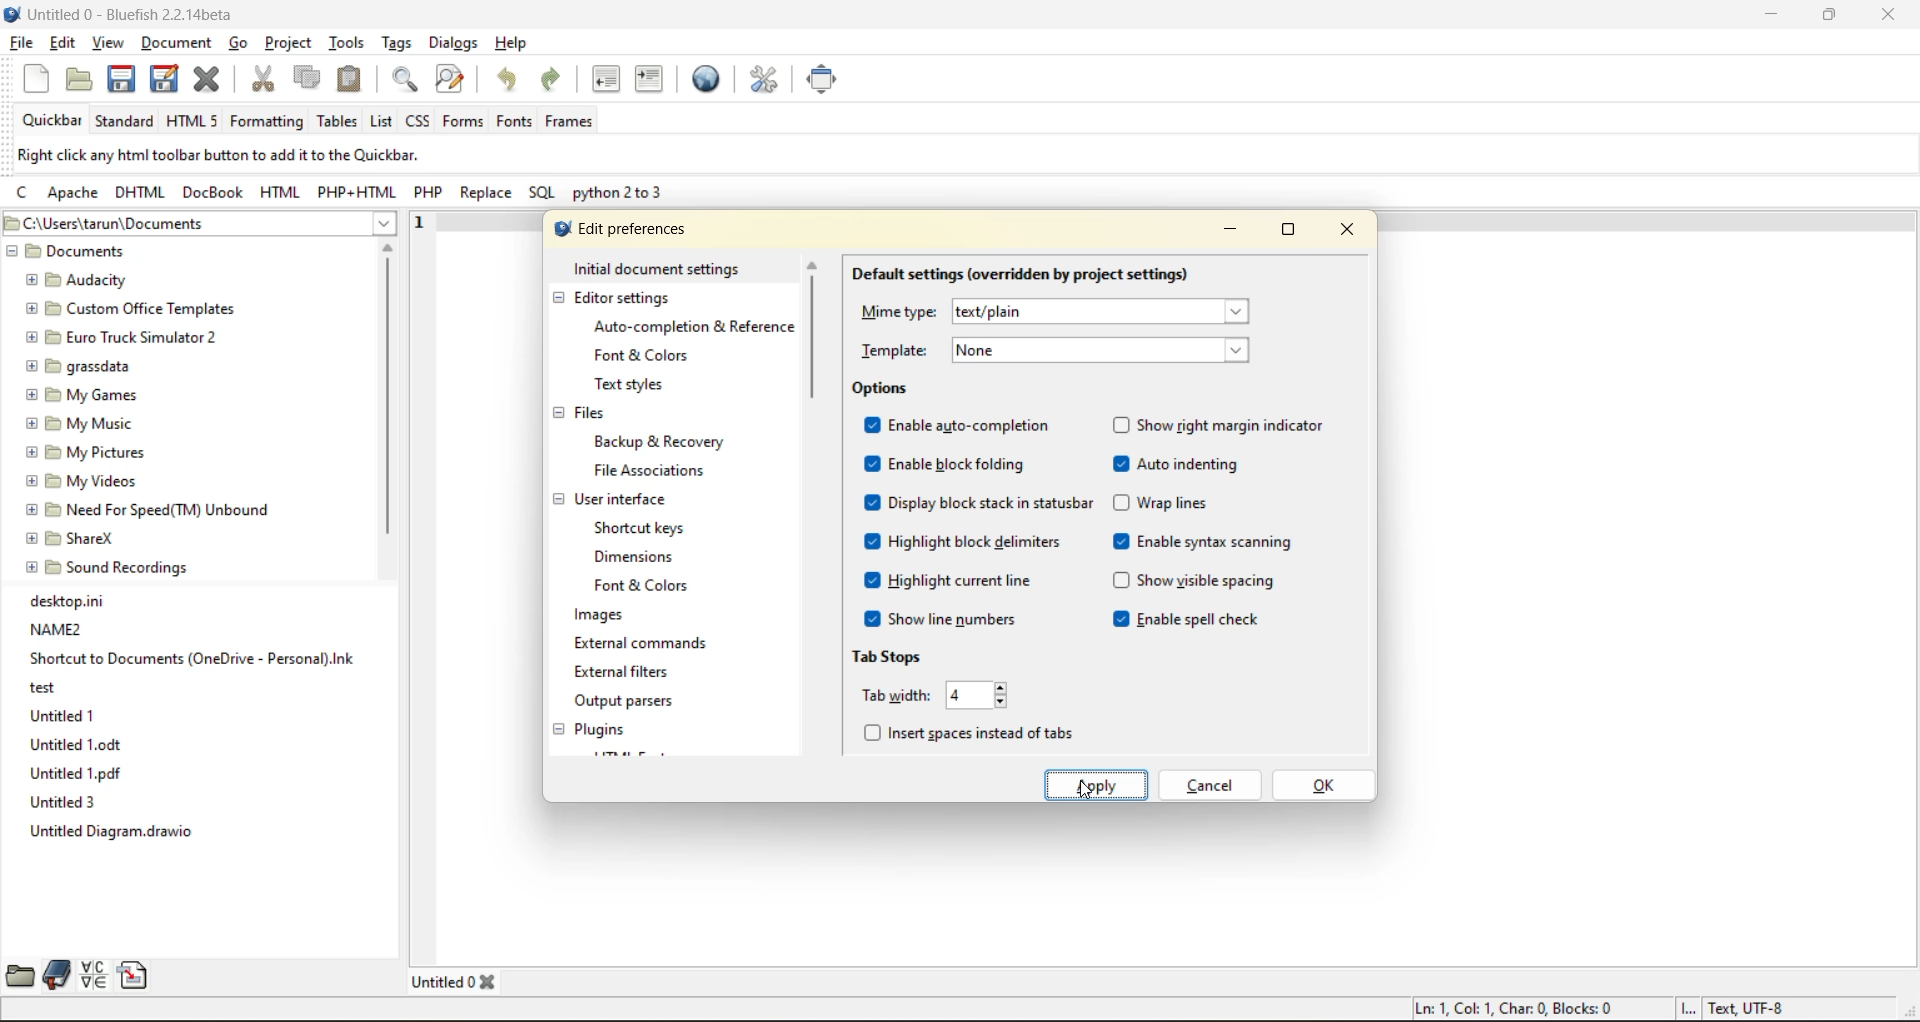 The width and height of the screenshot is (1920, 1022). What do you see at coordinates (396, 43) in the screenshot?
I see `tags` at bounding box center [396, 43].